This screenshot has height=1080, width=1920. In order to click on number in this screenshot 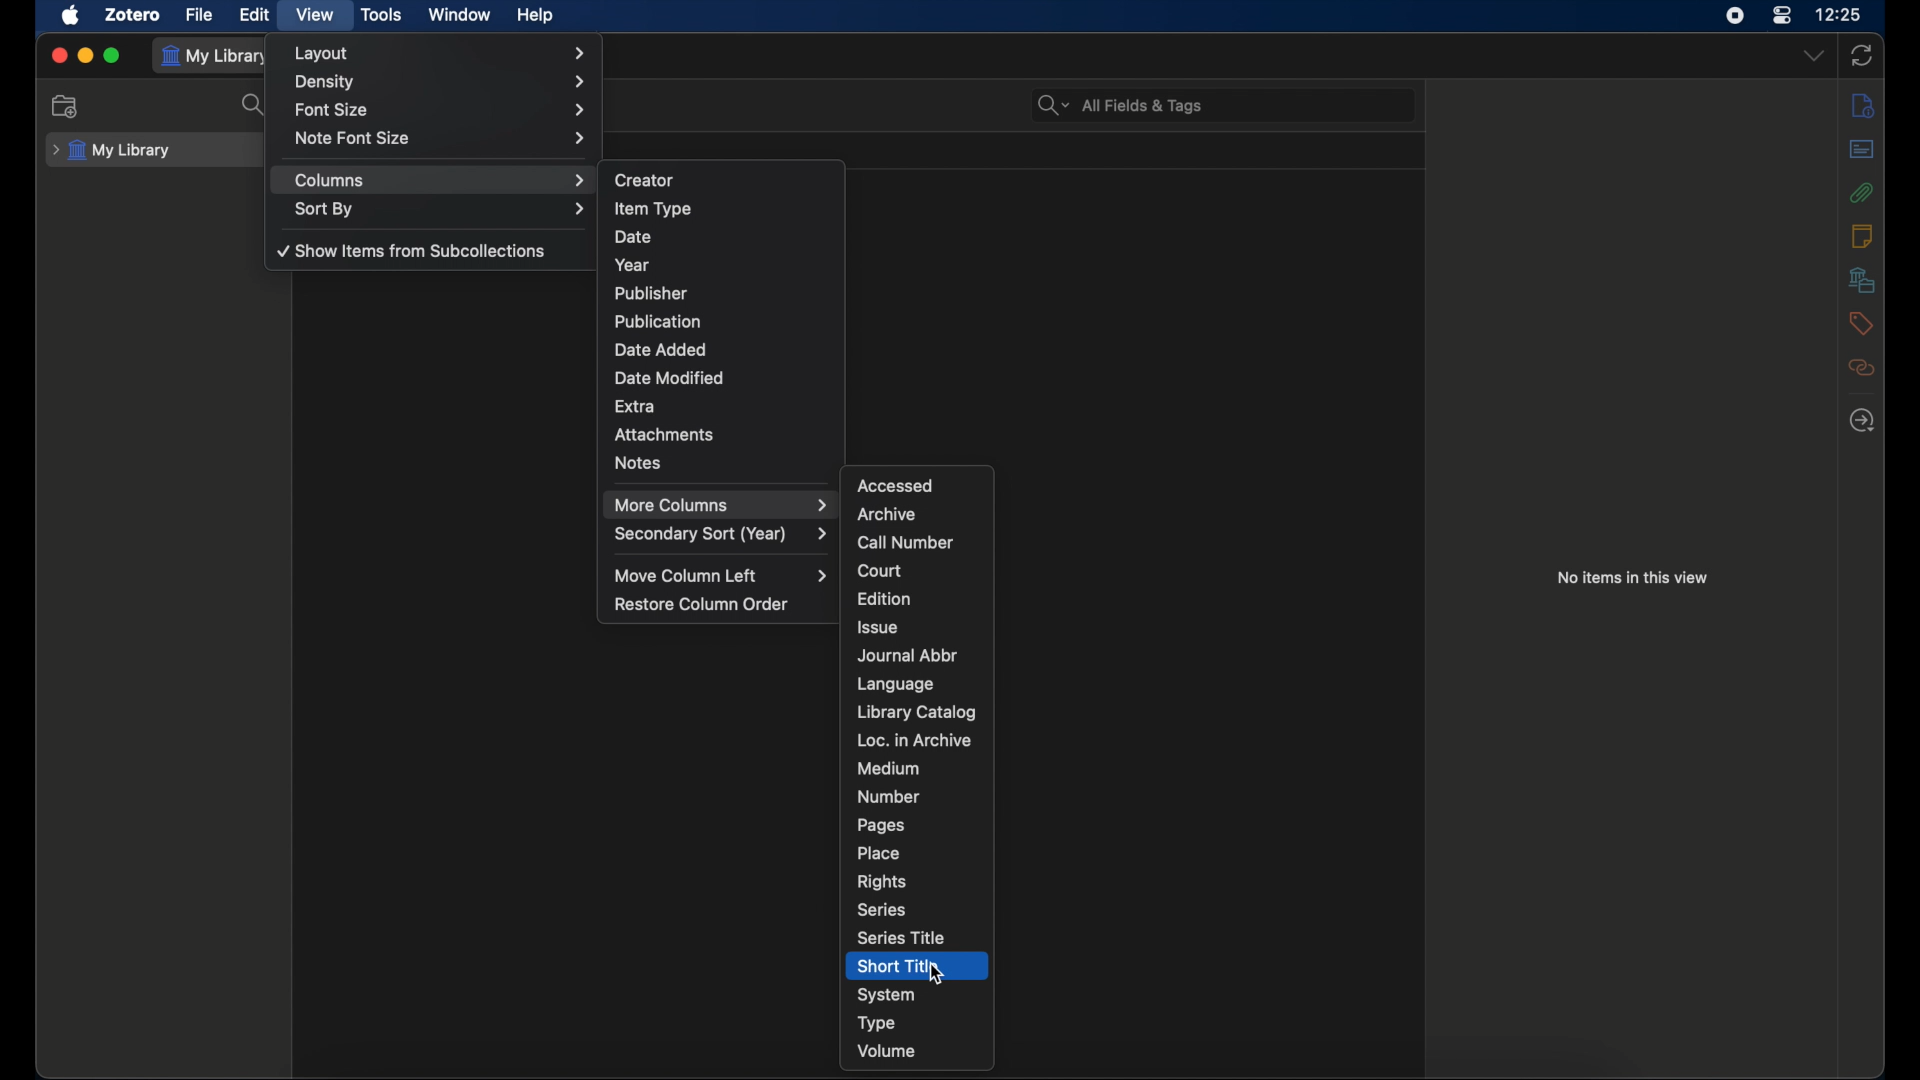, I will do `click(888, 796)`.